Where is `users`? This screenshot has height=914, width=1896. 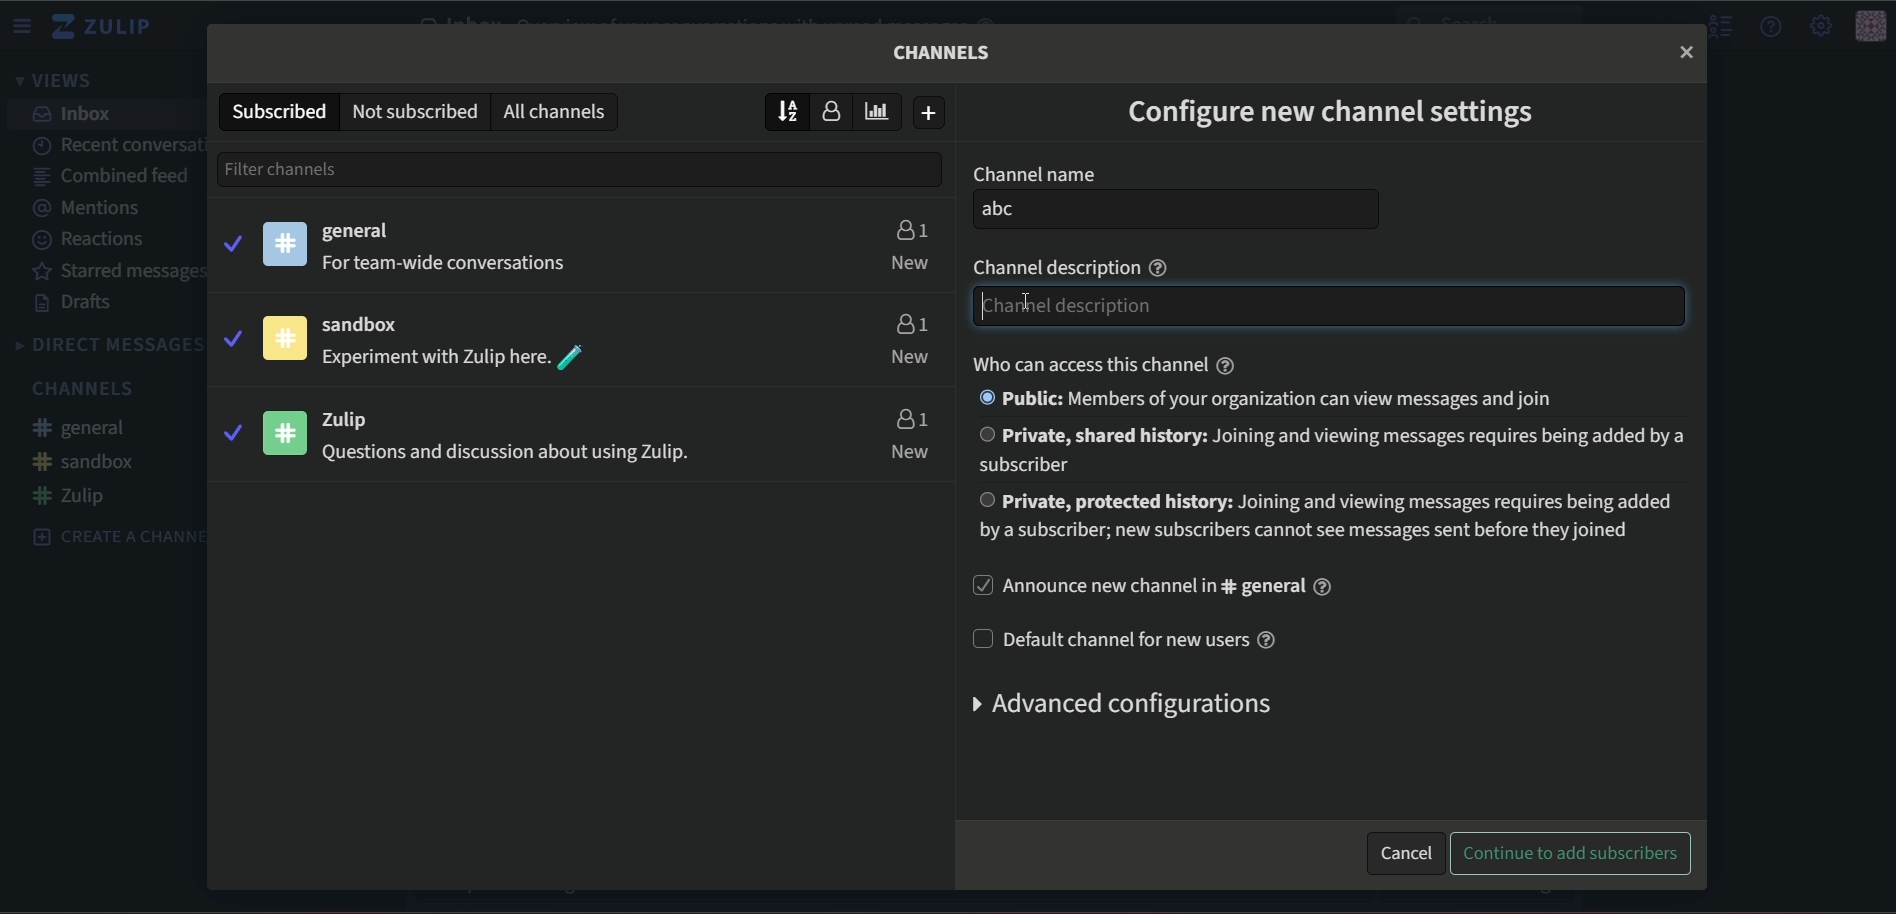 users is located at coordinates (909, 321).